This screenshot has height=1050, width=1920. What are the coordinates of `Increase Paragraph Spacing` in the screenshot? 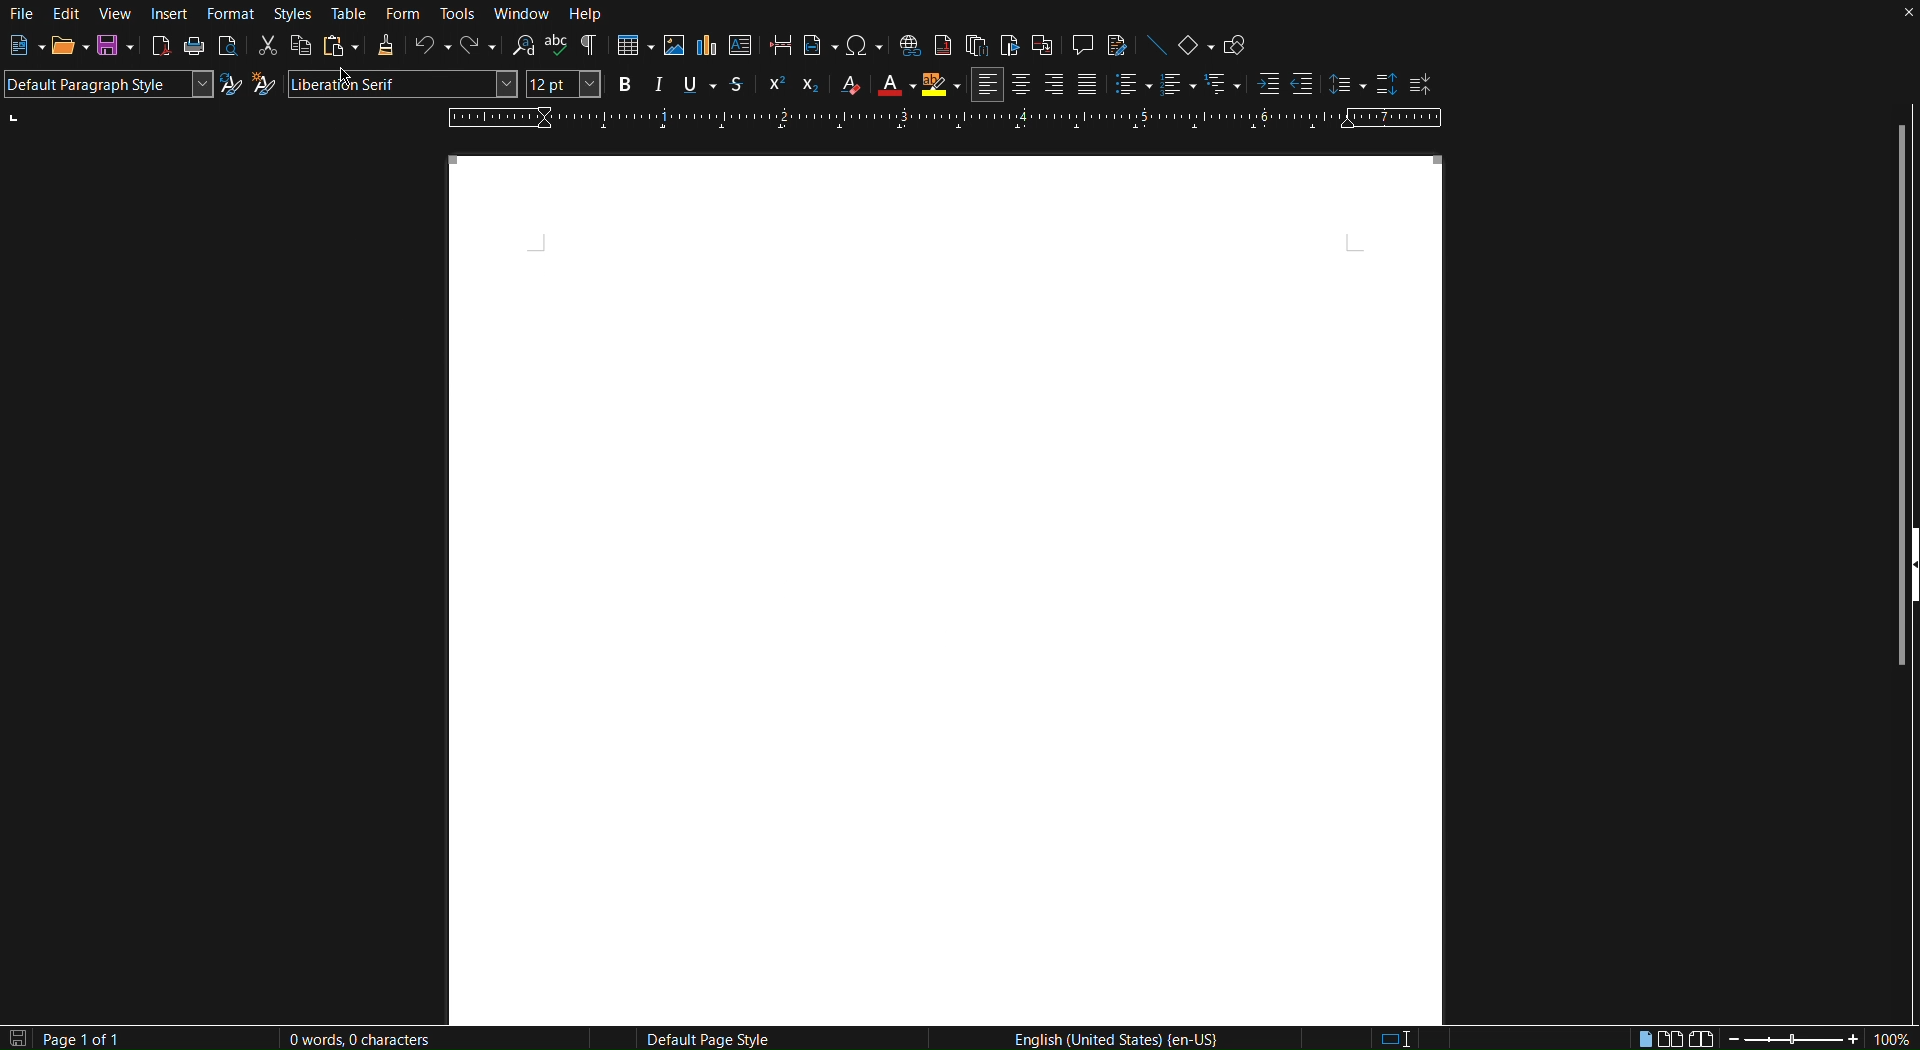 It's located at (1389, 87).